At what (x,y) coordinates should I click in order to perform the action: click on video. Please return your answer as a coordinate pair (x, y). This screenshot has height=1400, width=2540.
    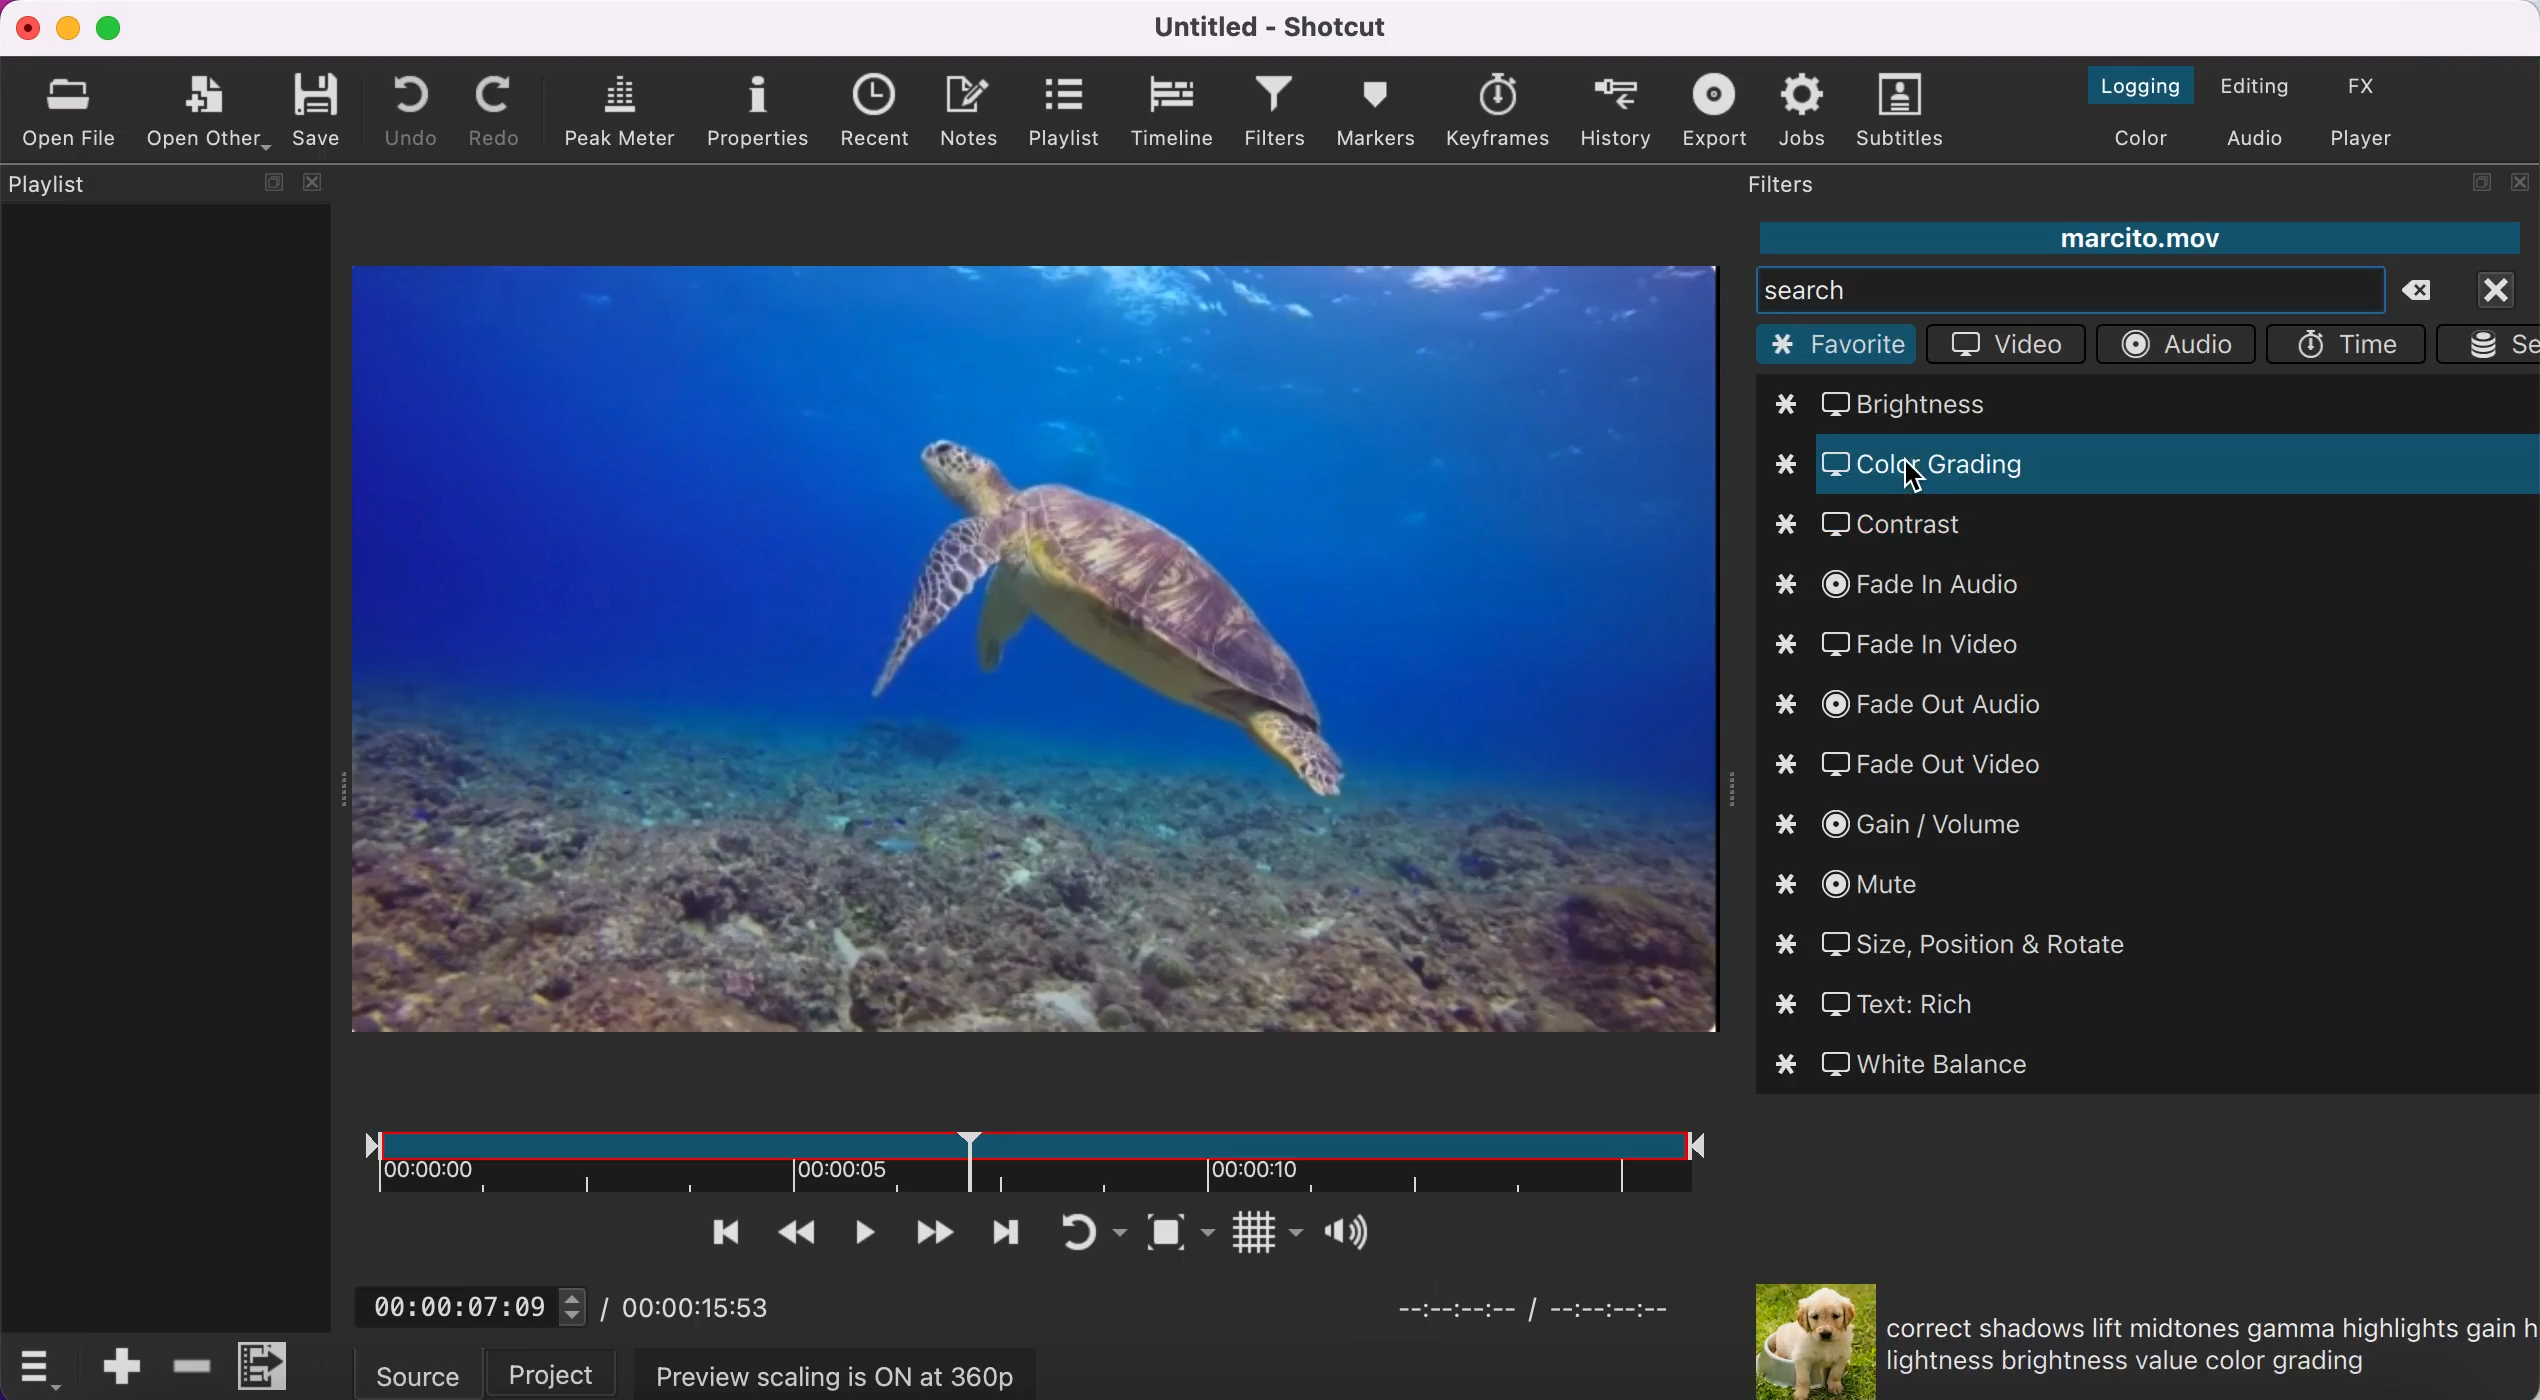
    Looking at the image, I should click on (2008, 344).